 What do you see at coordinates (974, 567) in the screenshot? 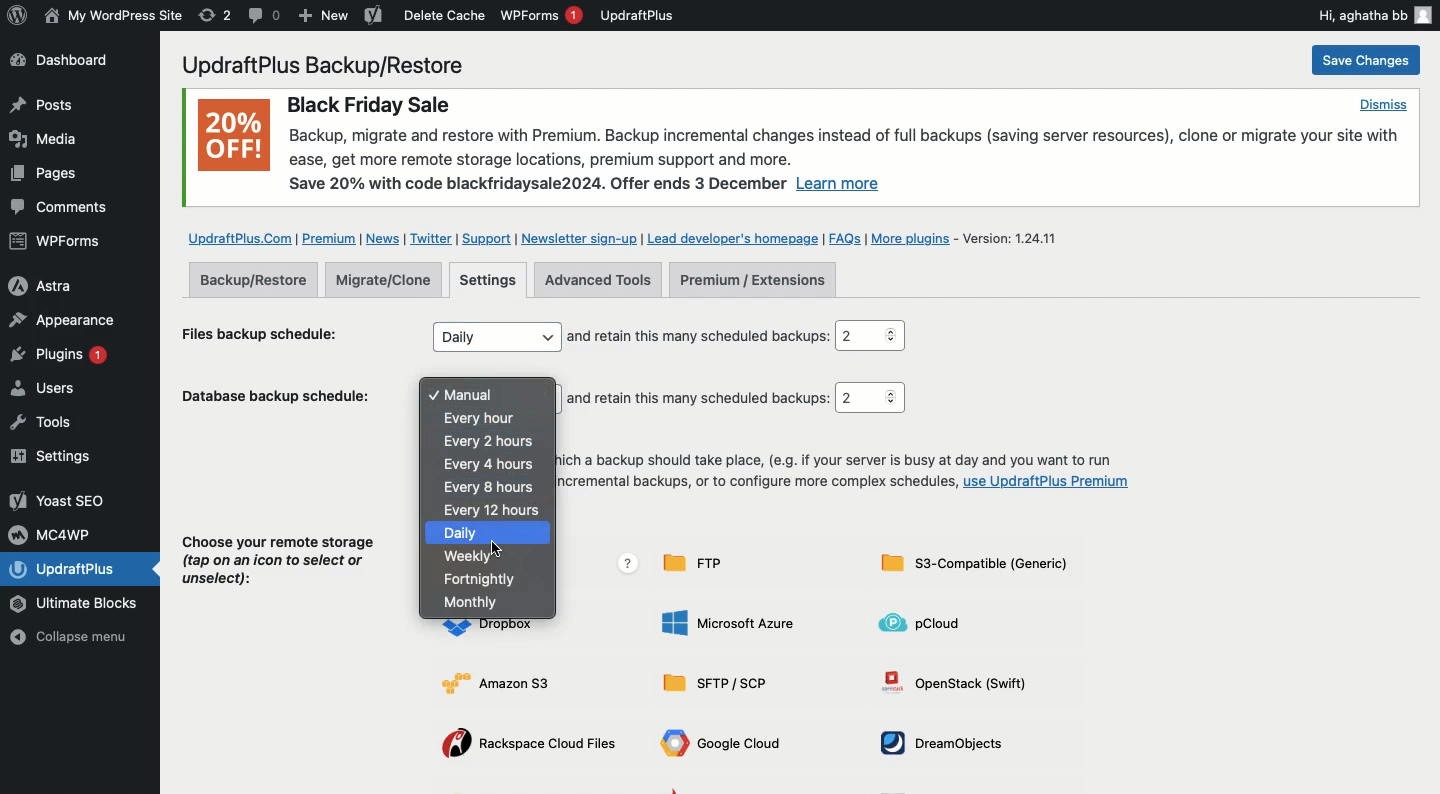
I see `S3-compatible generic` at bounding box center [974, 567].